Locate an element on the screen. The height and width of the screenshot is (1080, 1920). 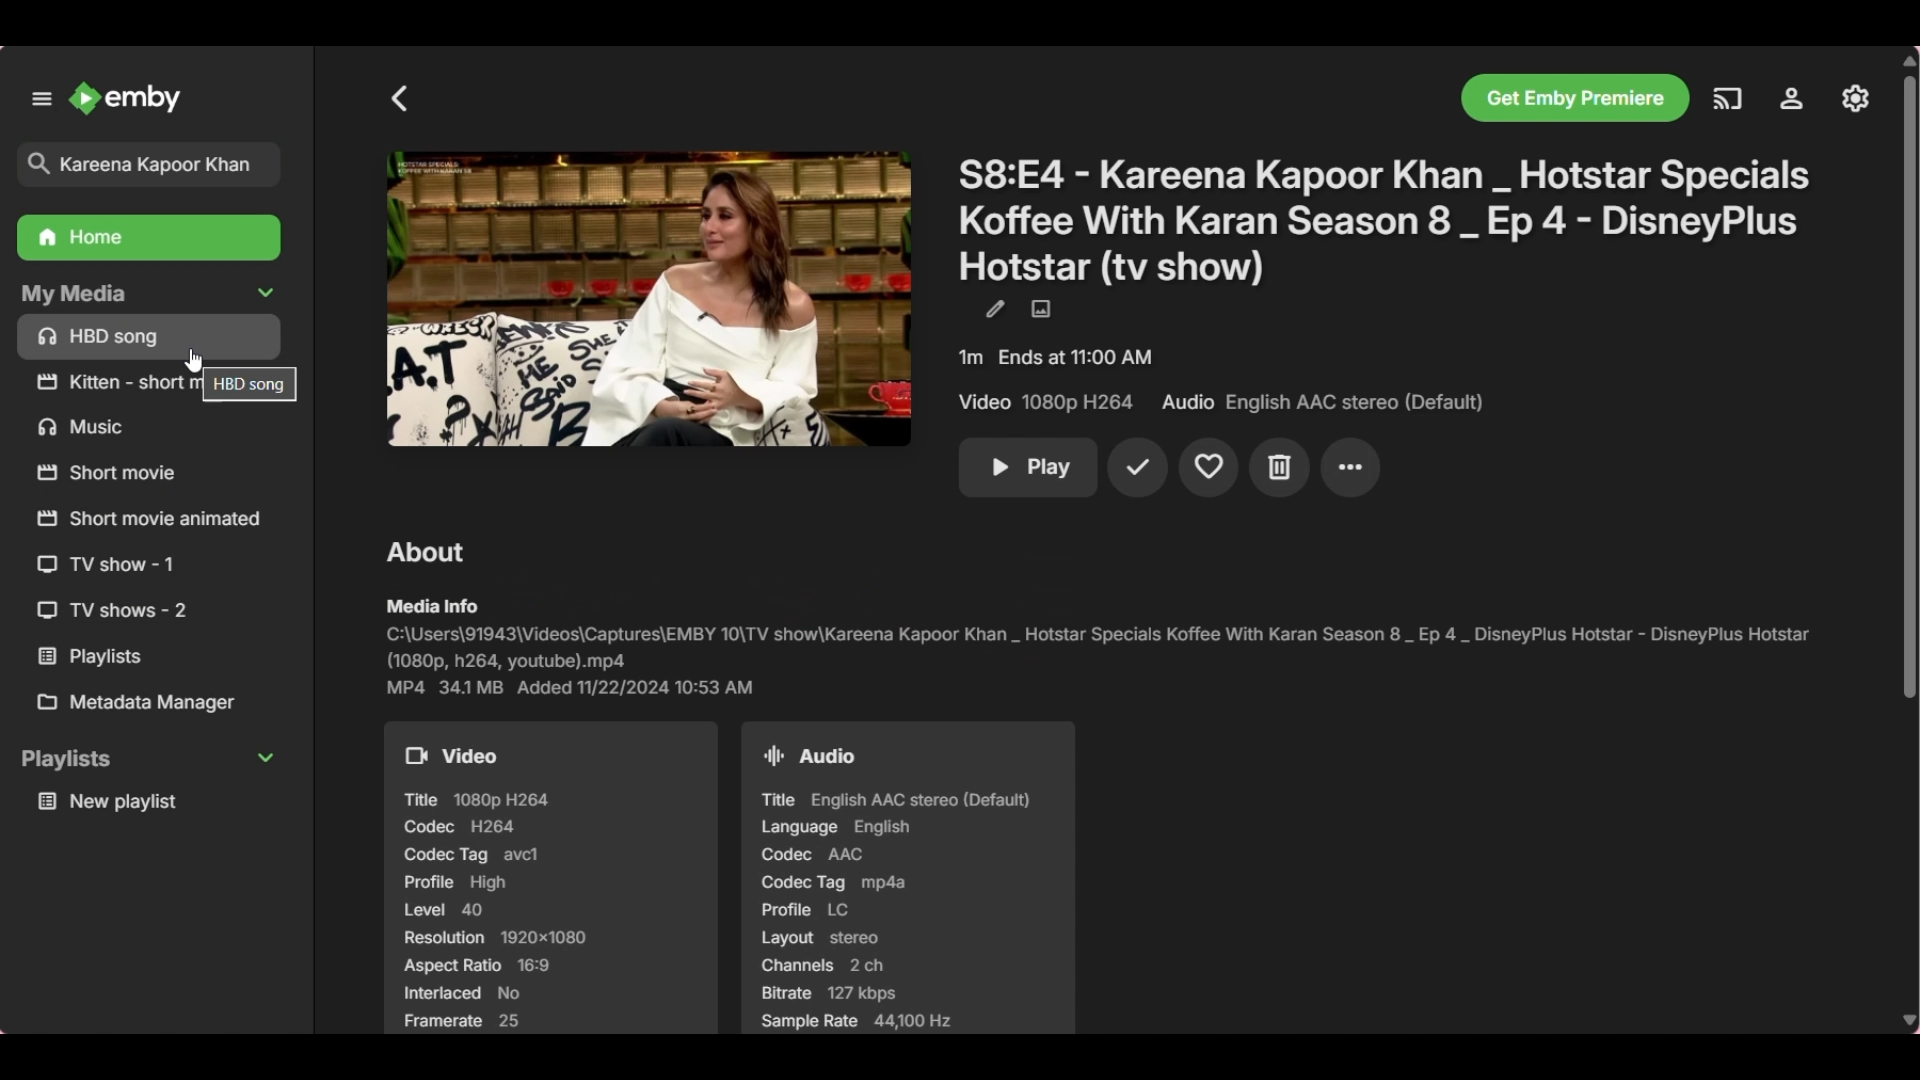
 is located at coordinates (1906, 389).